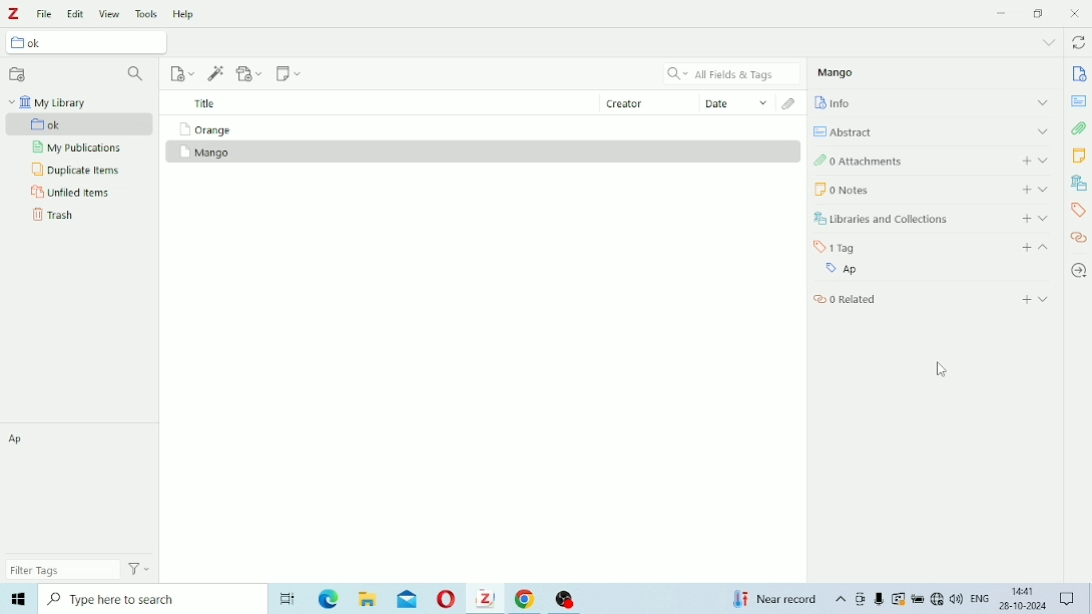  What do you see at coordinates (14, 15) in the screenshot?
I see `Logo` at bounding box center [14, 15].